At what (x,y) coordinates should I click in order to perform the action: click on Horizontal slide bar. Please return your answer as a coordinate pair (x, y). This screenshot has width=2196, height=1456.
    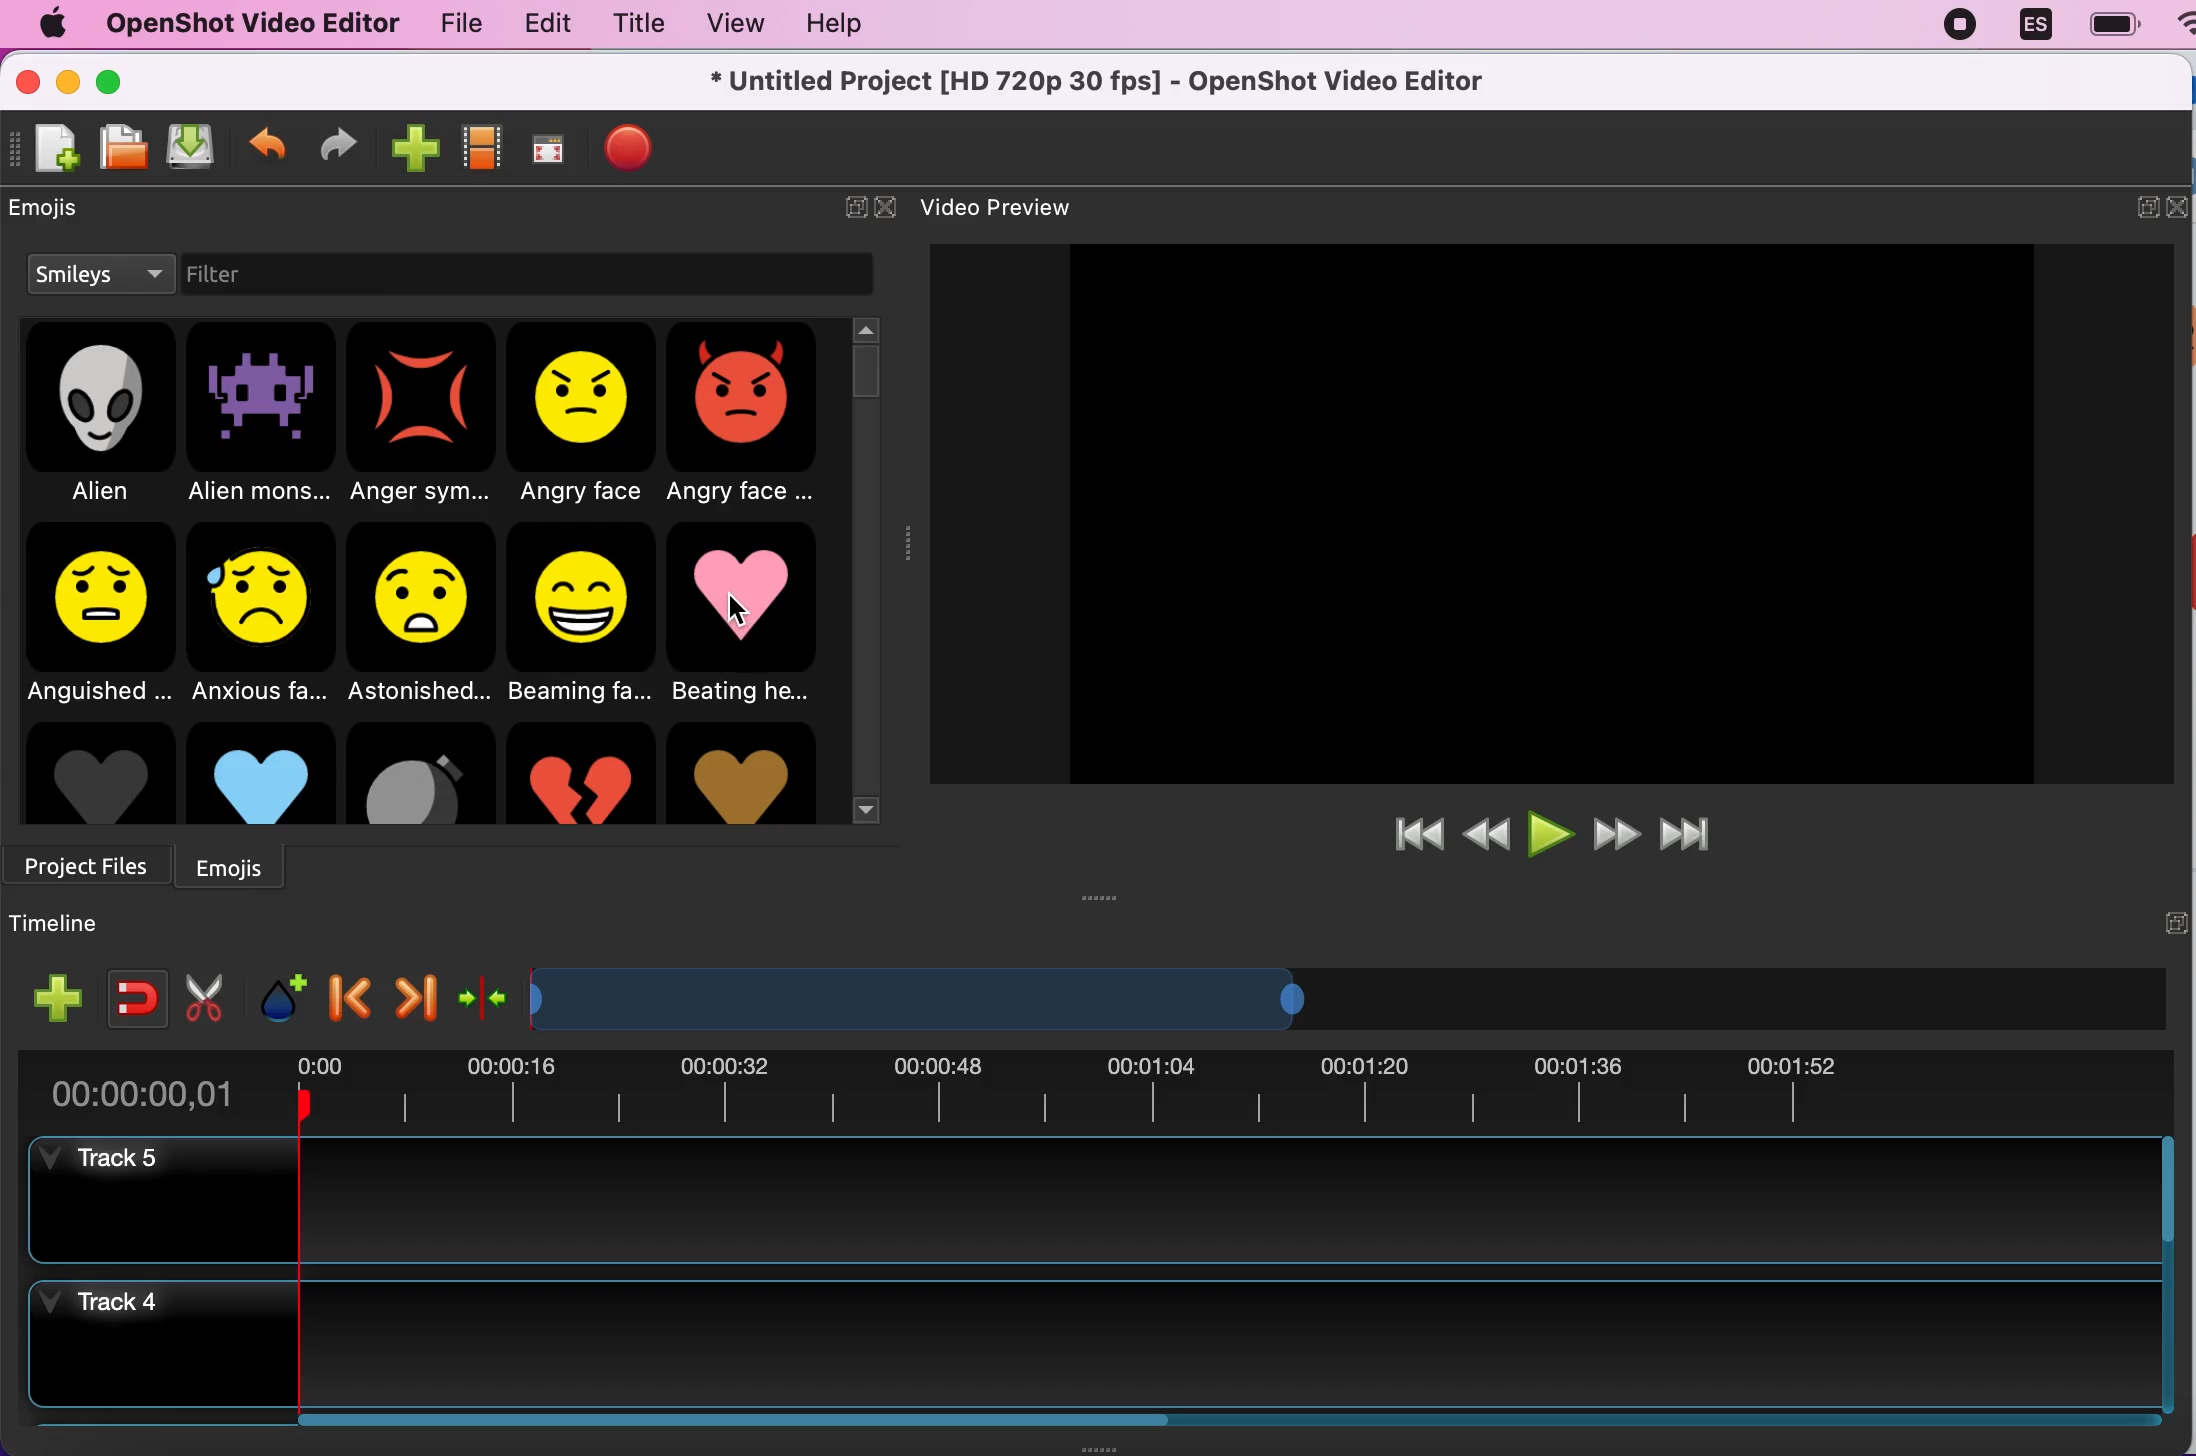
    Looking at the image, I should click on (1206, 1420).